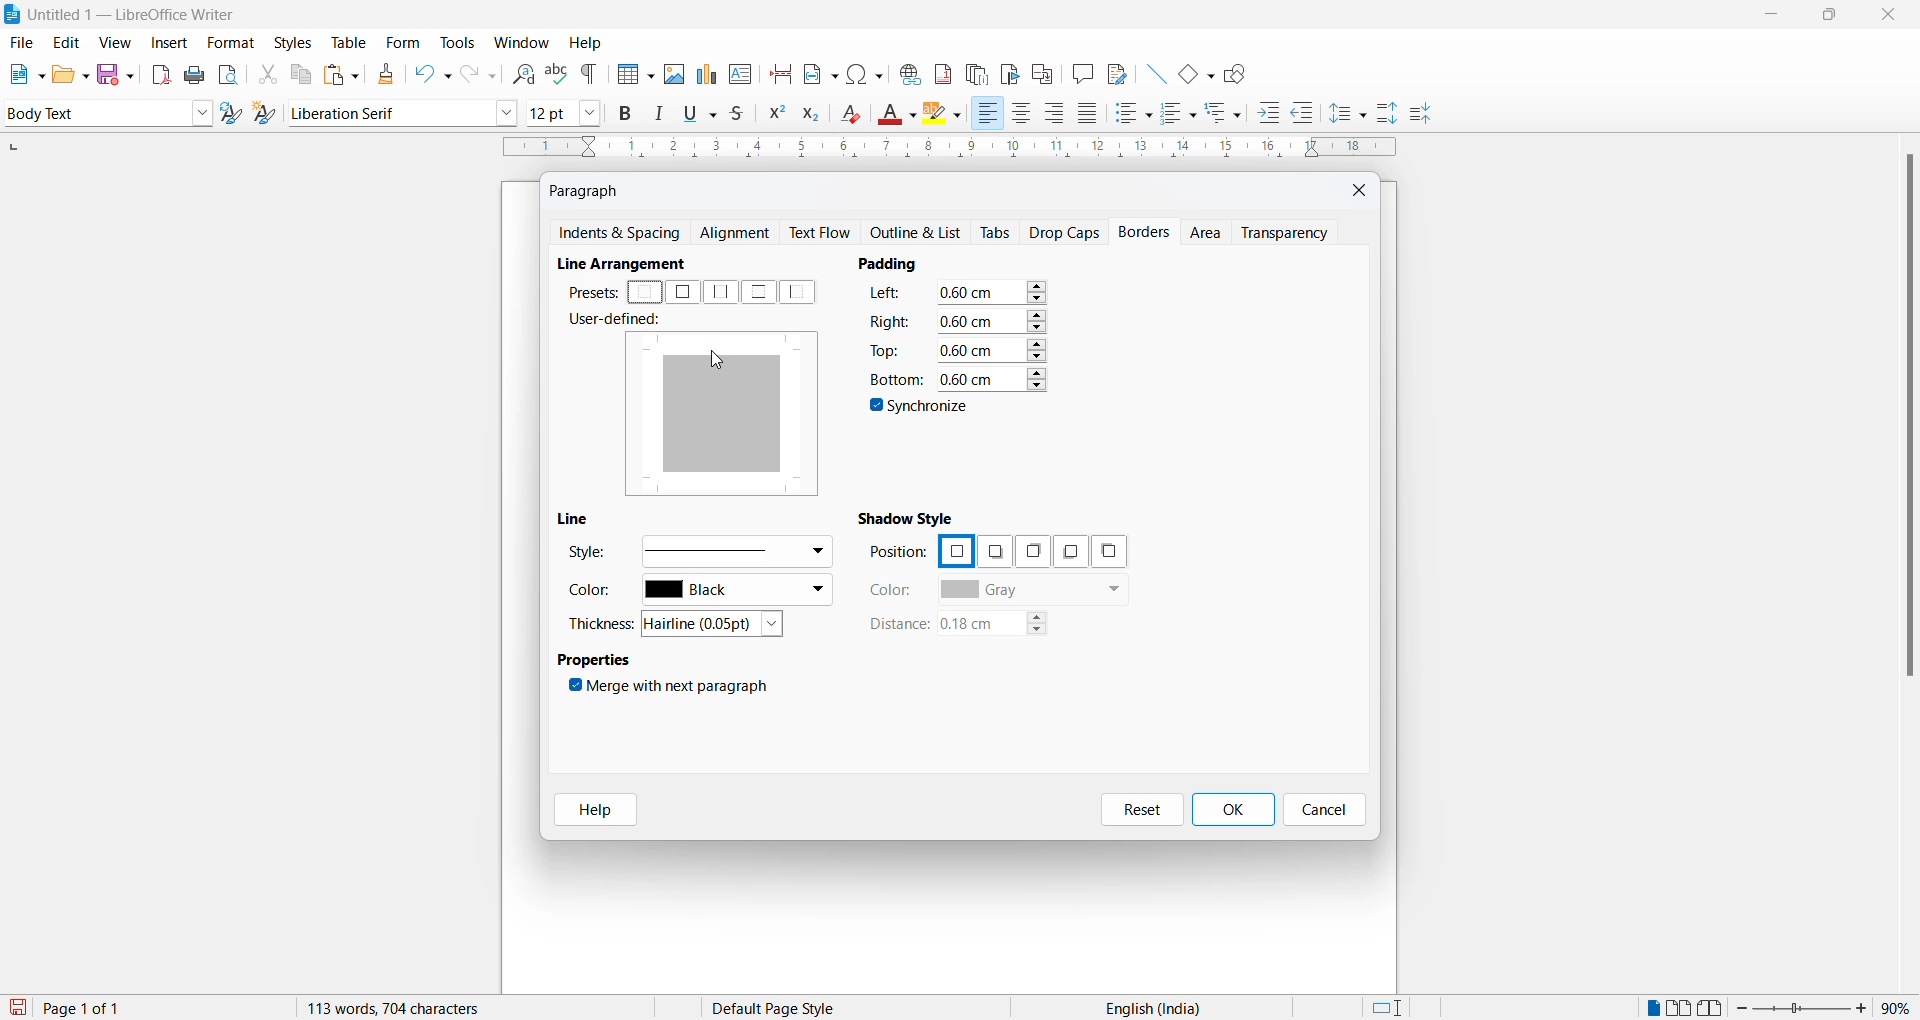 This screenshot has height=1020, width=1920. Describe the element at coordinates (1309, 114) in the screenshot. I see `decrease indent` at that location.